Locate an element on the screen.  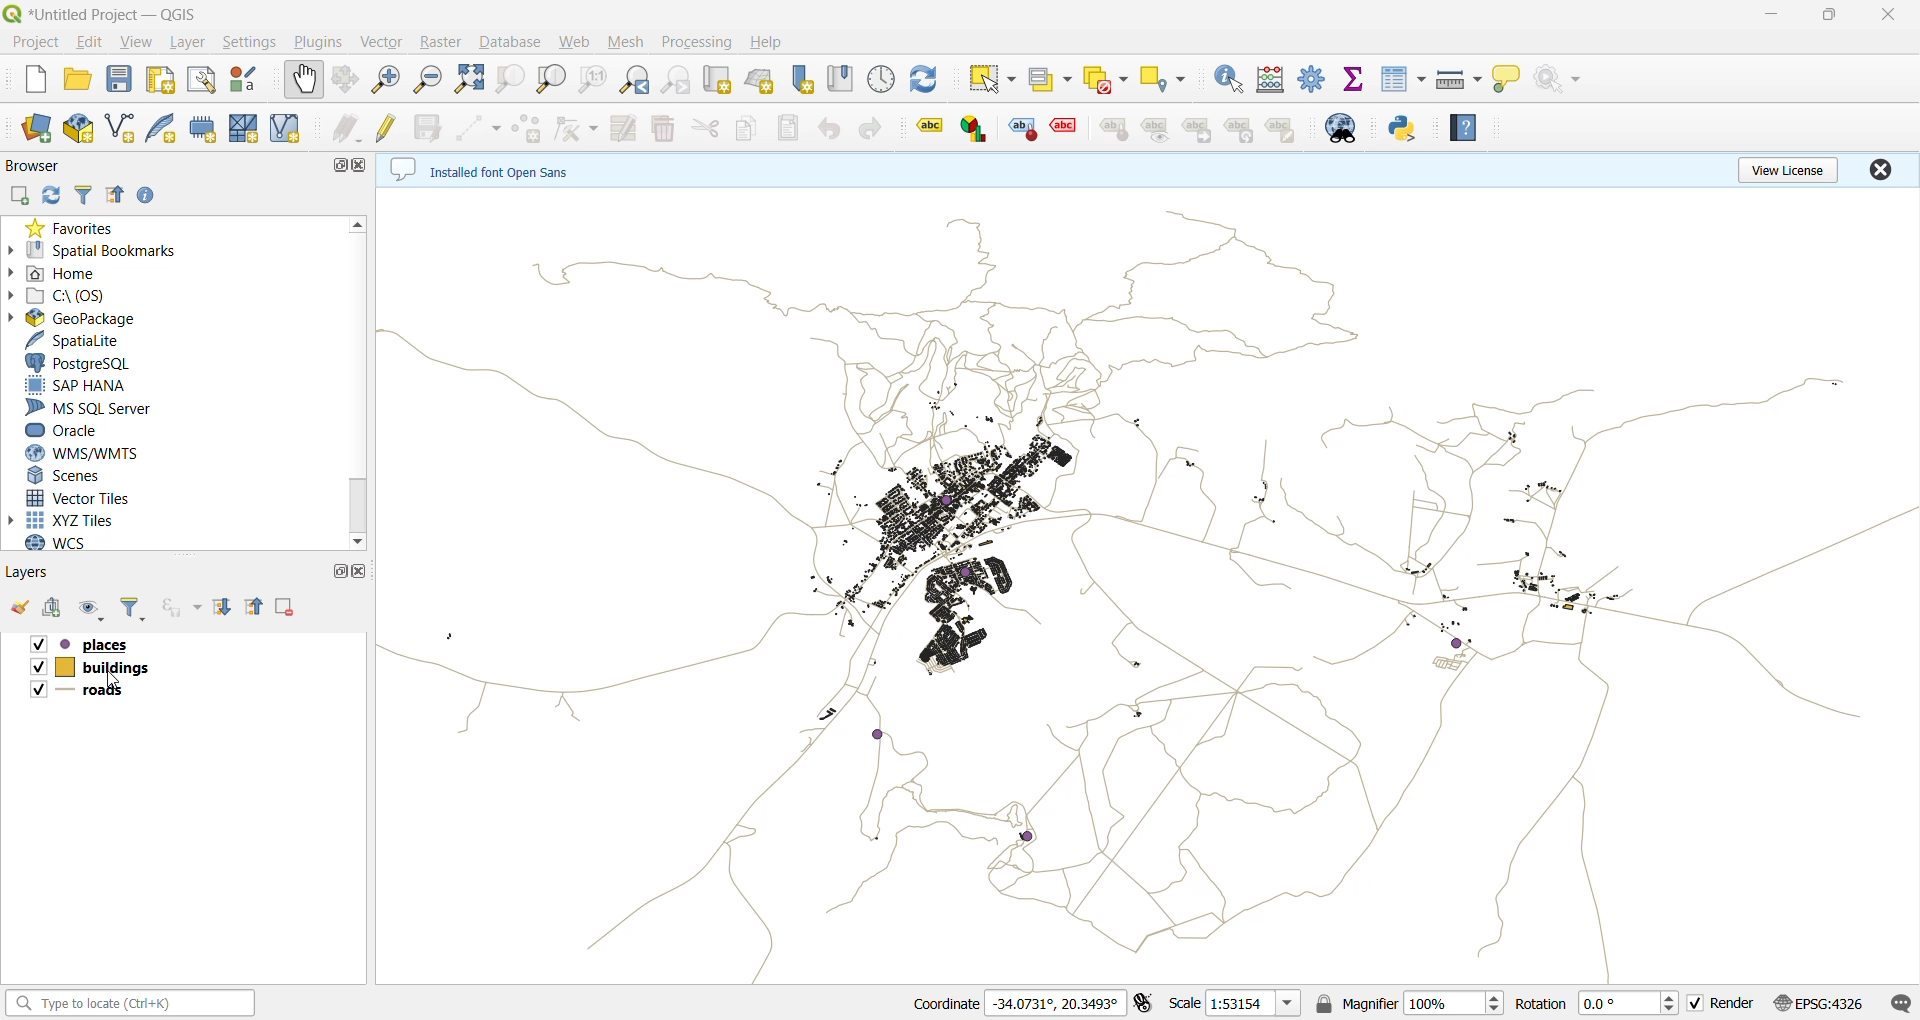
select location is located at coordinates (1161, 76).